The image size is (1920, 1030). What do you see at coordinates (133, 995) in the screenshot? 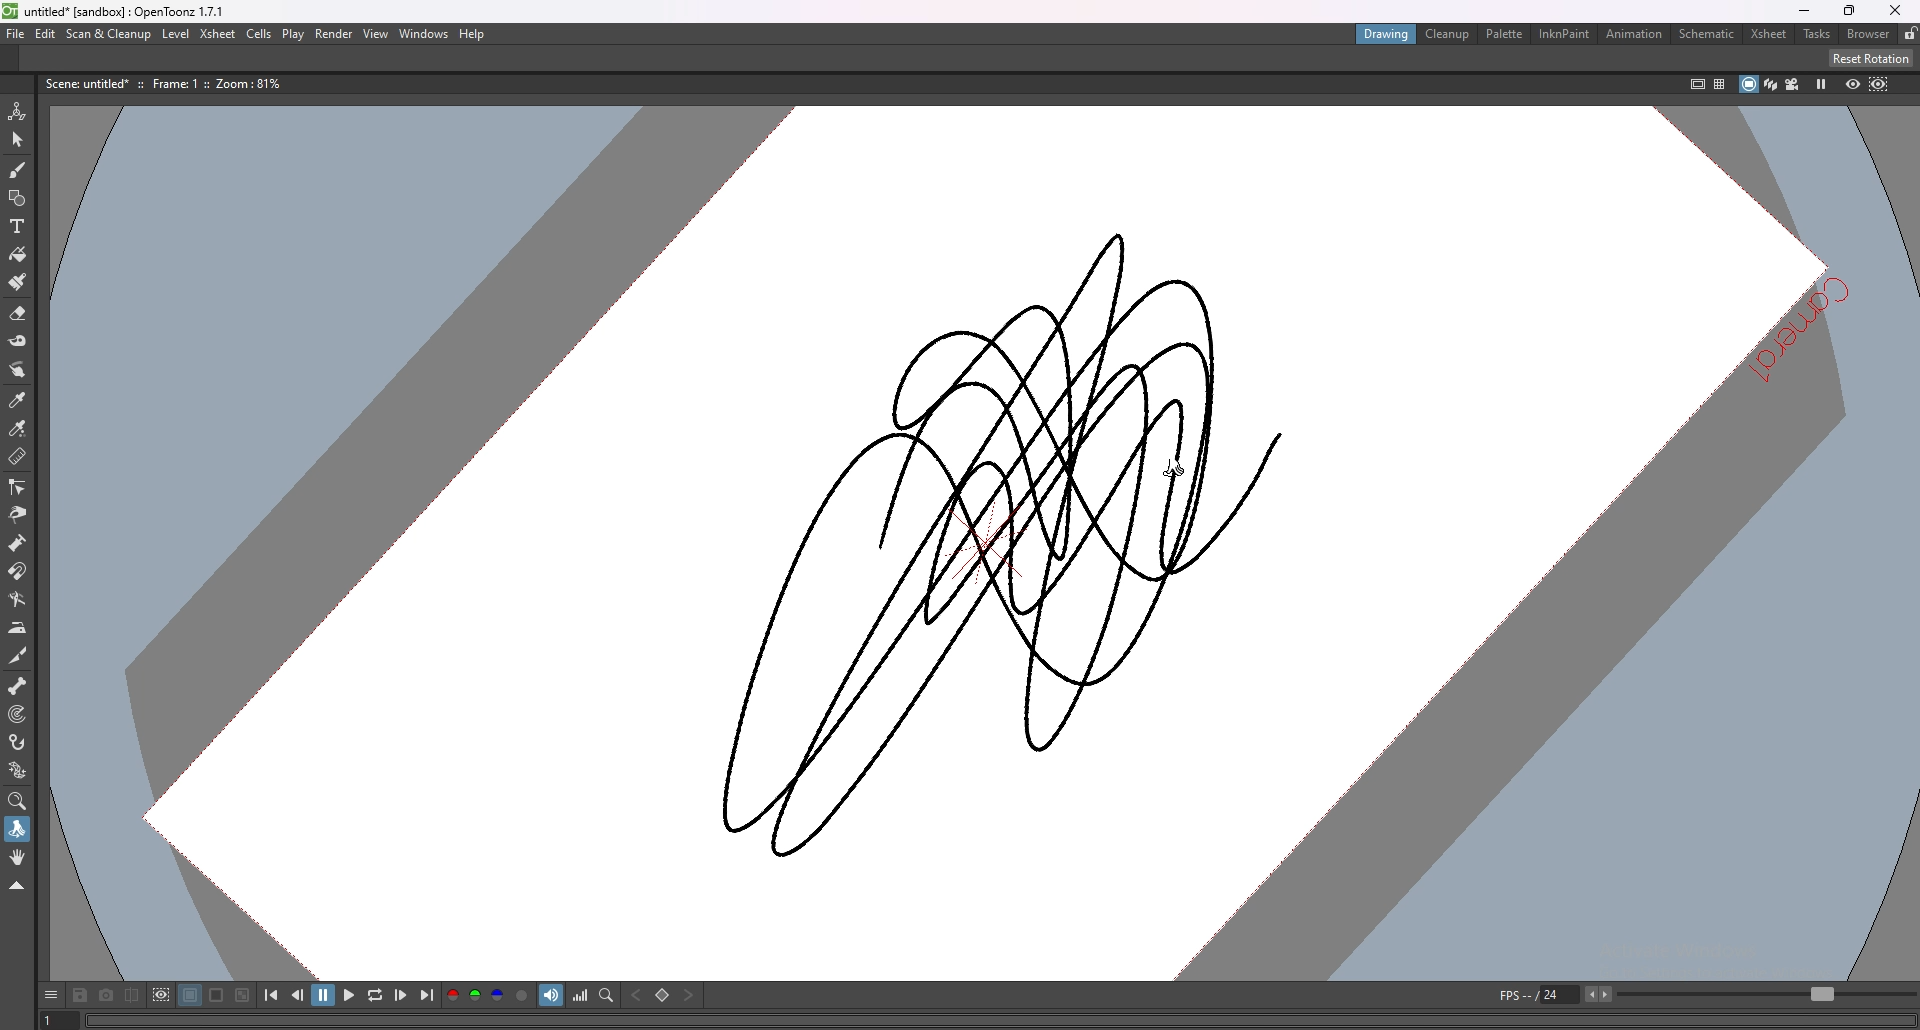
I see `compare to snapshot` at bounding box center [133, 995].